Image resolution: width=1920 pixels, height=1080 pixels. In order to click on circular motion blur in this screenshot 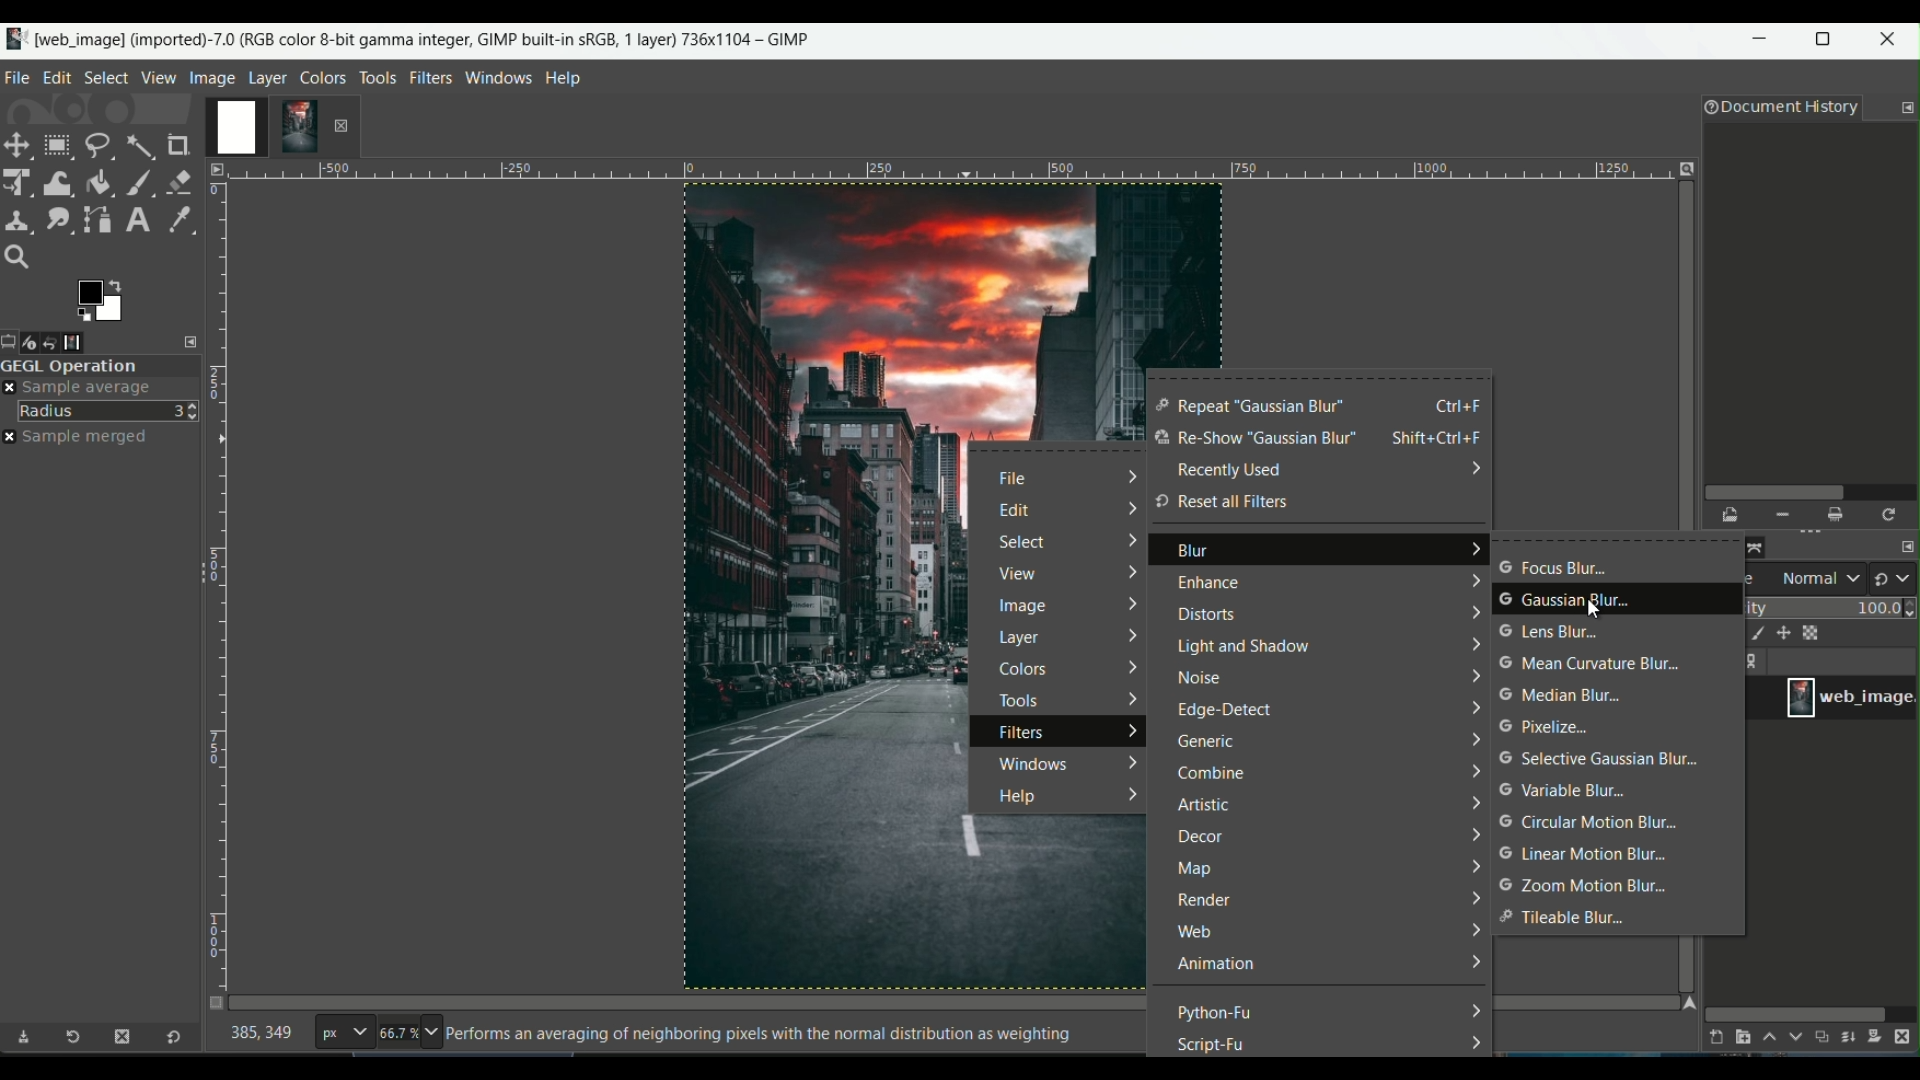, I will do `click(1585, 823)`.